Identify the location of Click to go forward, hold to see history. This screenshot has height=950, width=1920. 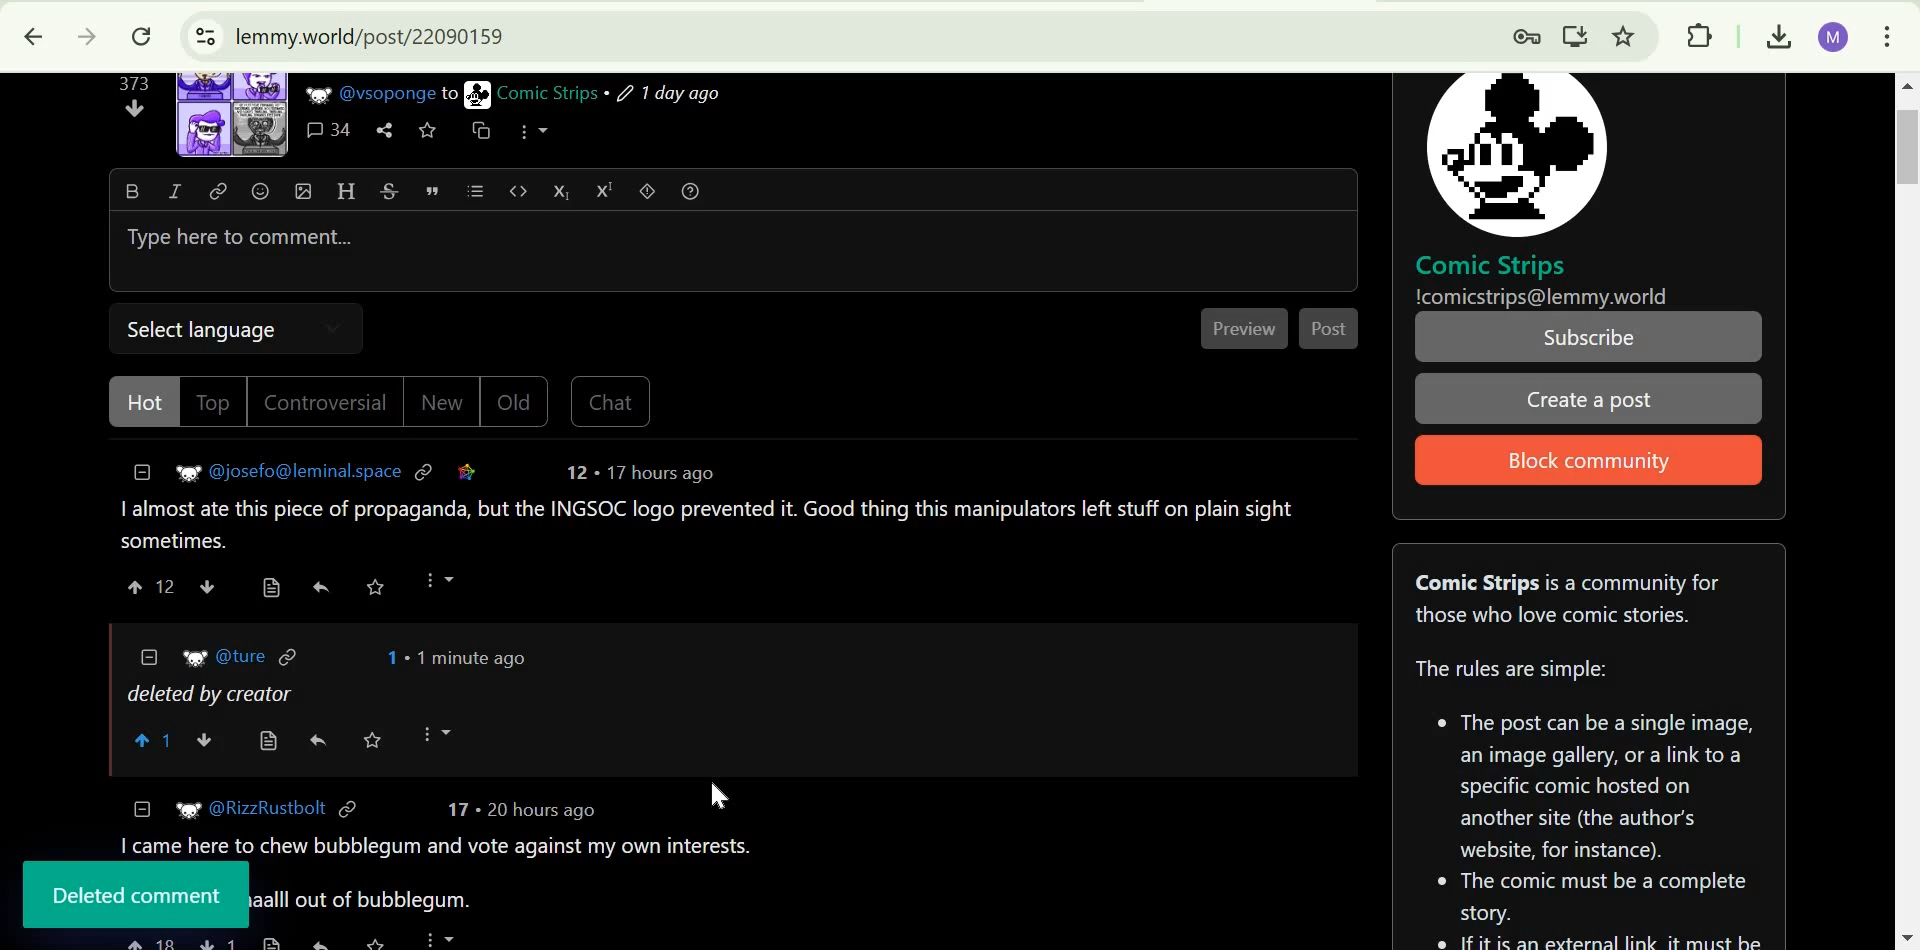
(83, 37).